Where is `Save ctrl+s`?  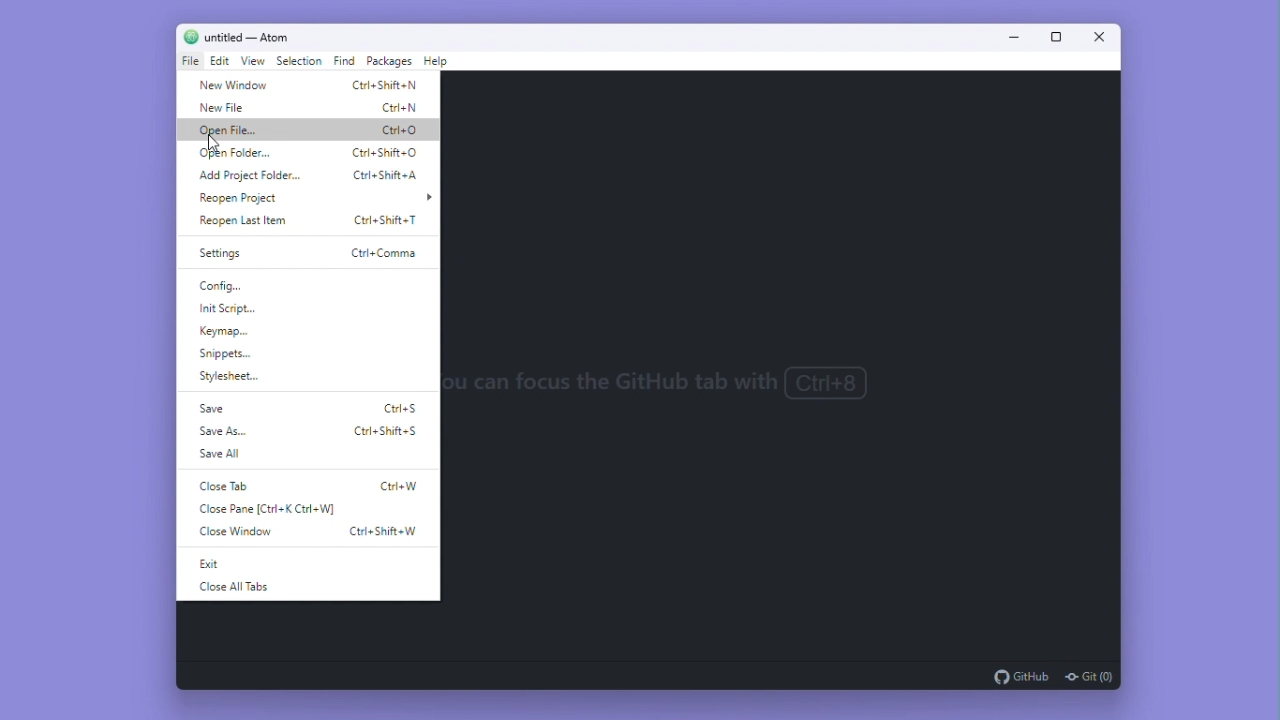 Save ctrl+s is located at coordinates (313, 408).